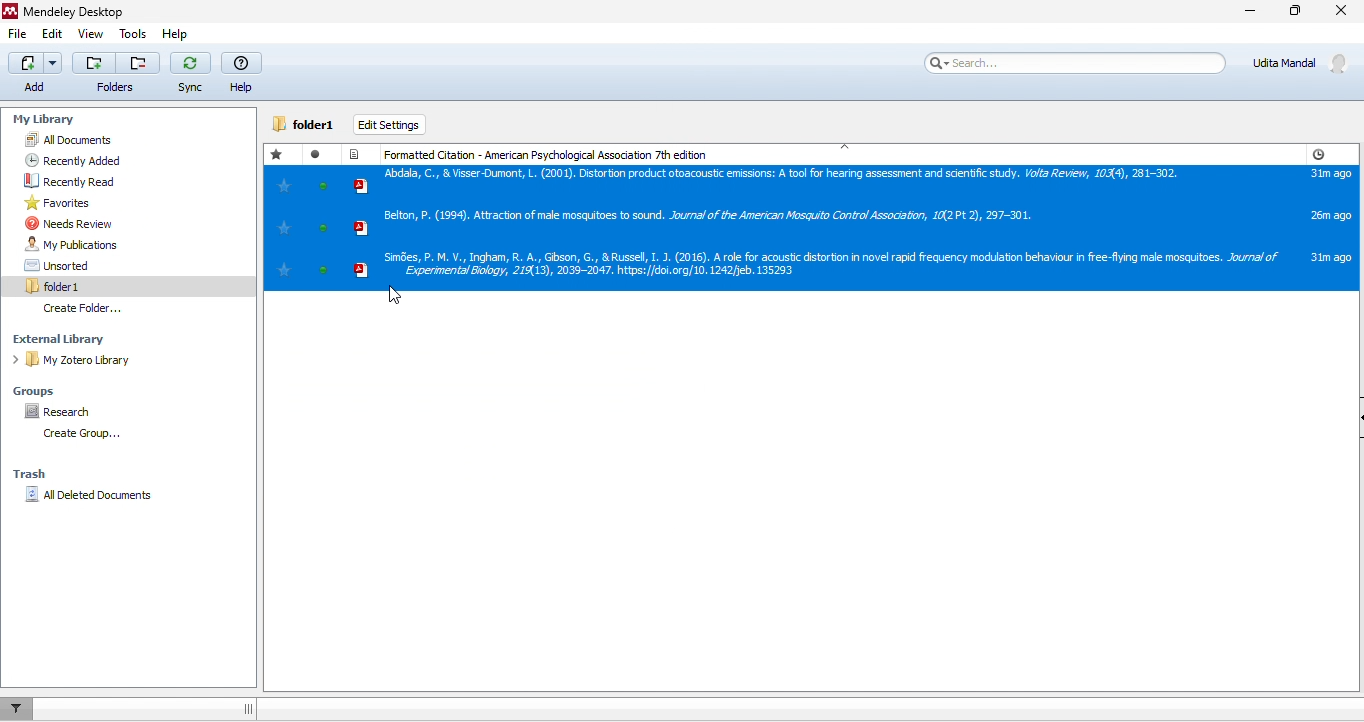  What do you see at coordinates (83, 414) in the screenshot?
I see `research` at bounding box center [83, 414].